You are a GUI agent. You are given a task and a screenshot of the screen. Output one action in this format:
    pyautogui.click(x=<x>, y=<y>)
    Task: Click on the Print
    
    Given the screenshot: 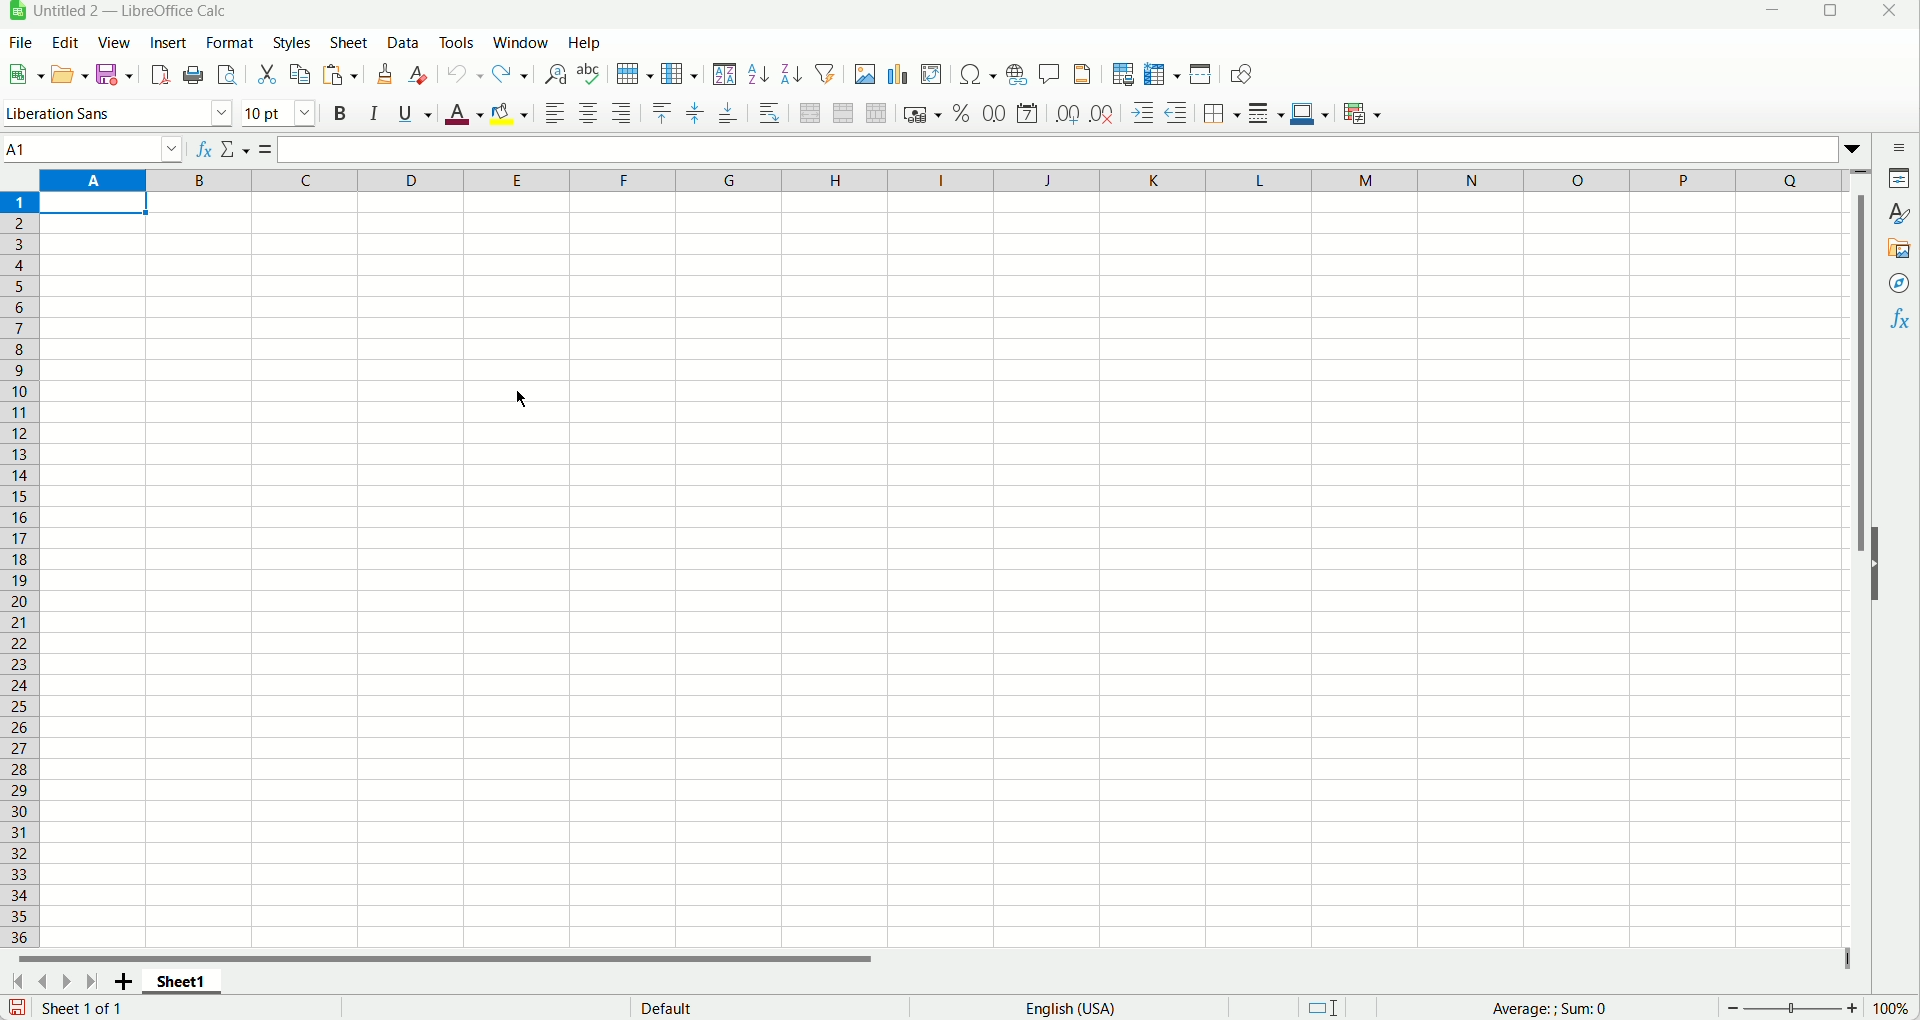 What is the action you would take?
    pyautogui.click(x=195, y=74)
    